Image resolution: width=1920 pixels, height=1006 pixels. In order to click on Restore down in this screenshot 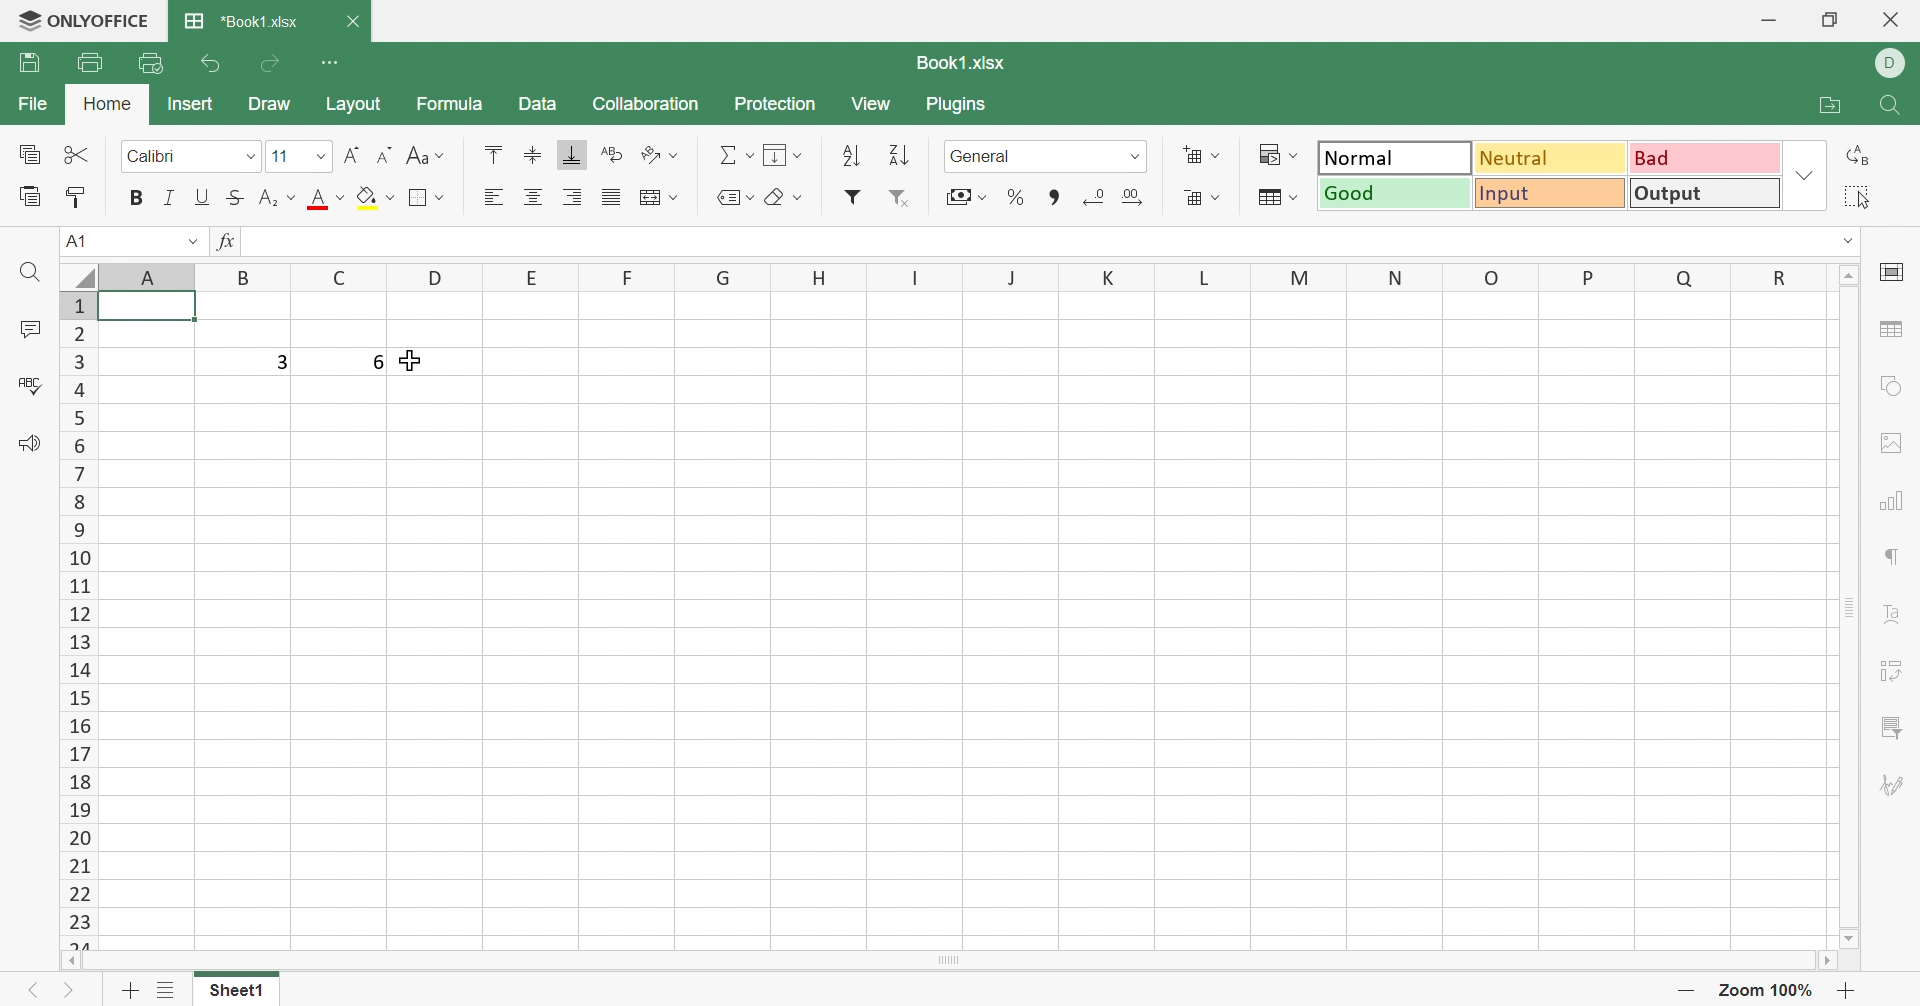, I will do `click(1836, 19)`.